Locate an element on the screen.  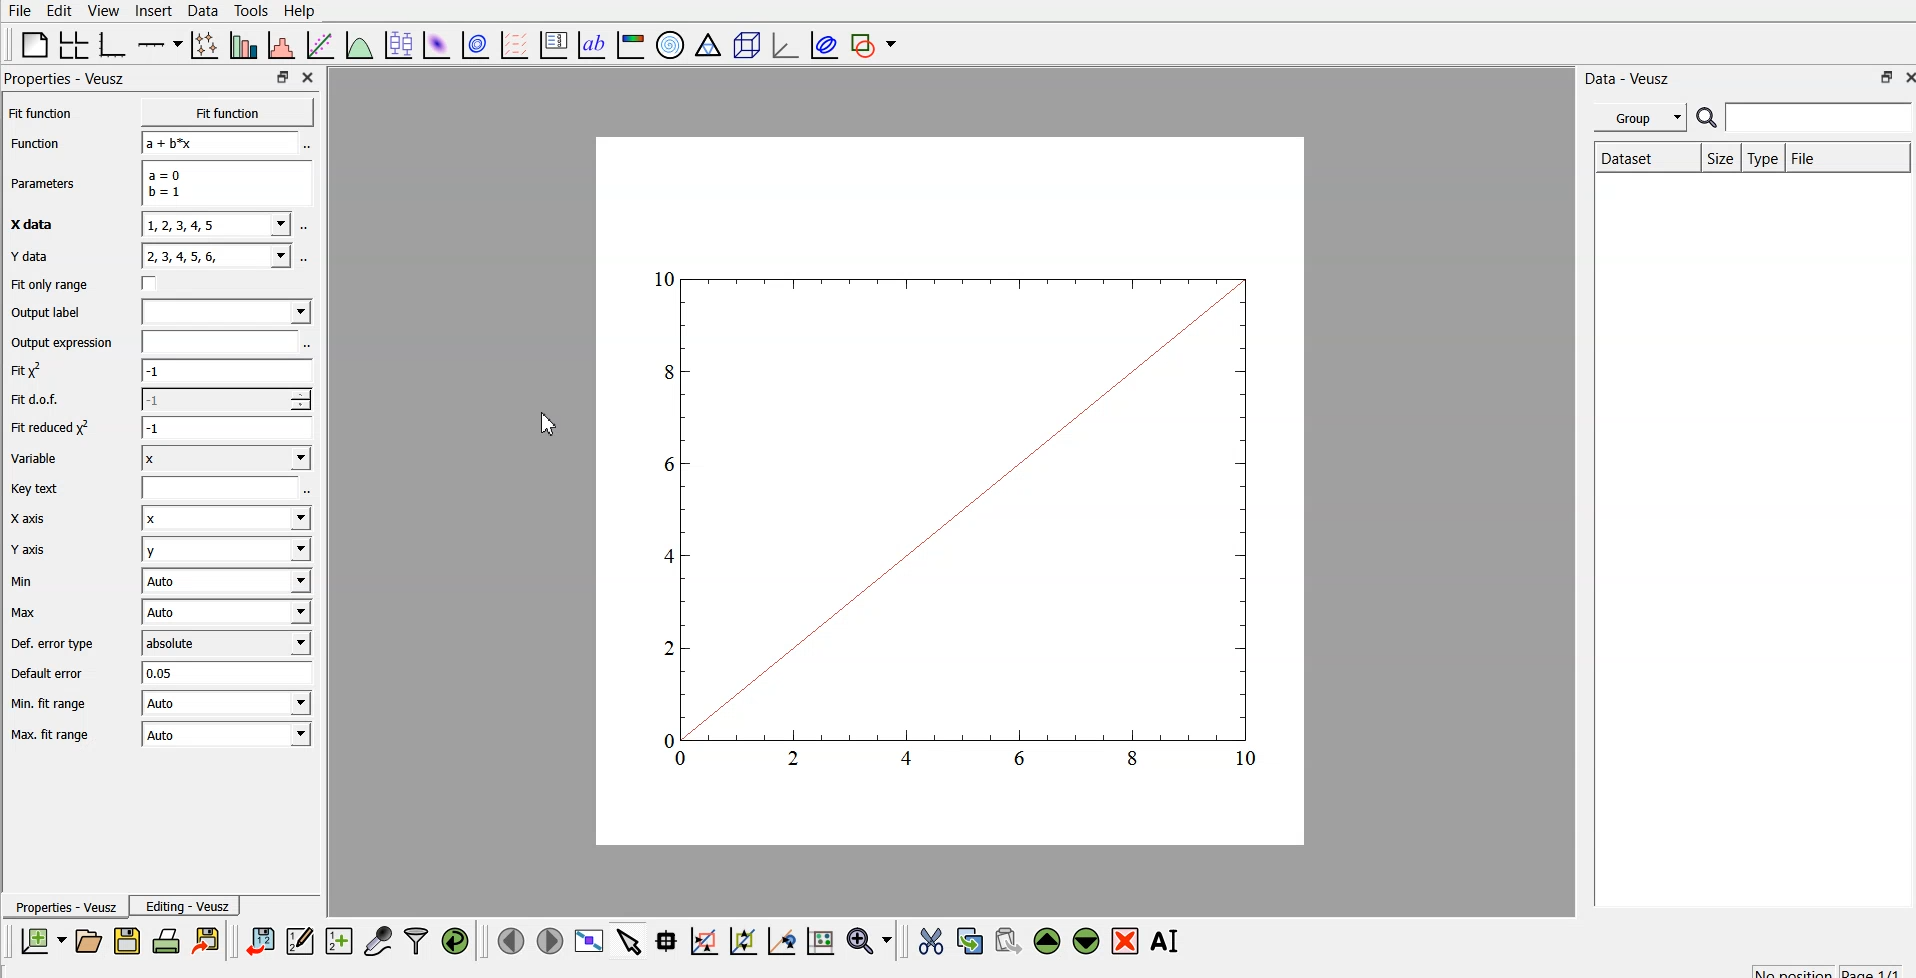
close is located at coordinates (1904, 81).